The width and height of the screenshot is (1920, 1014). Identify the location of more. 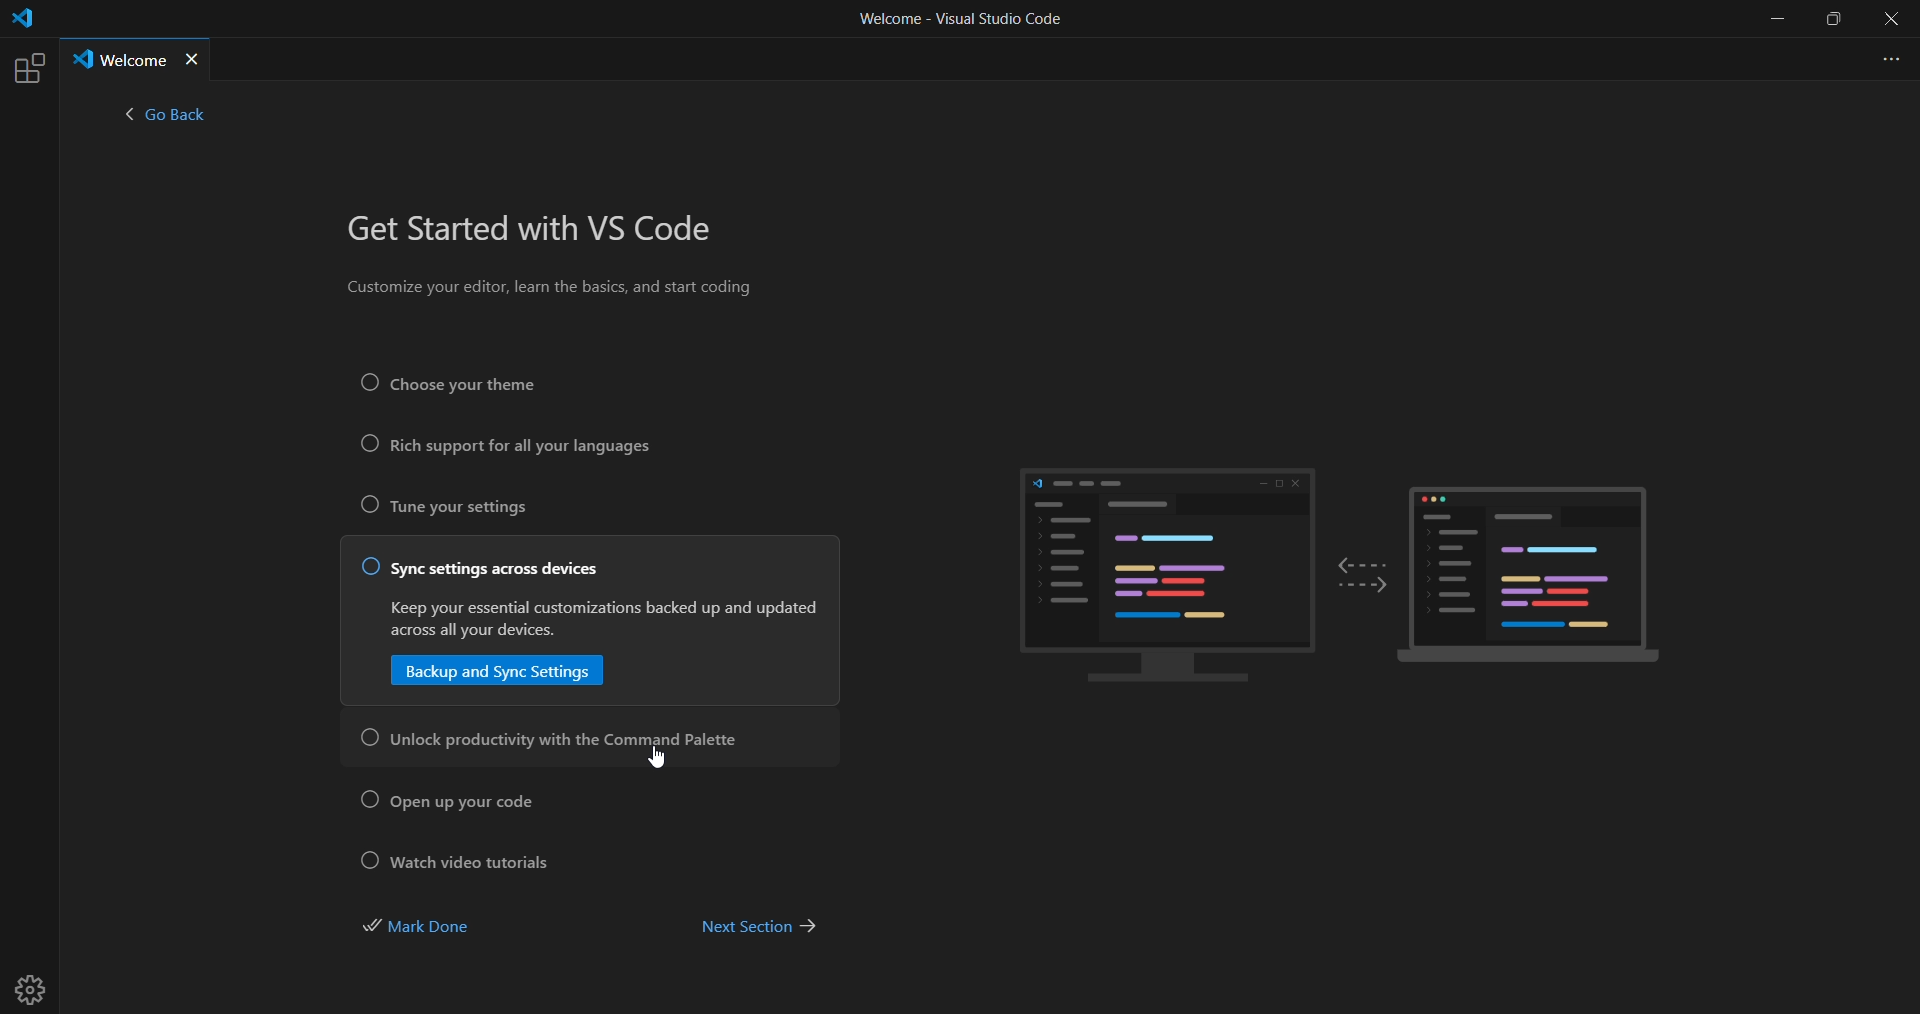
(1886, 57).